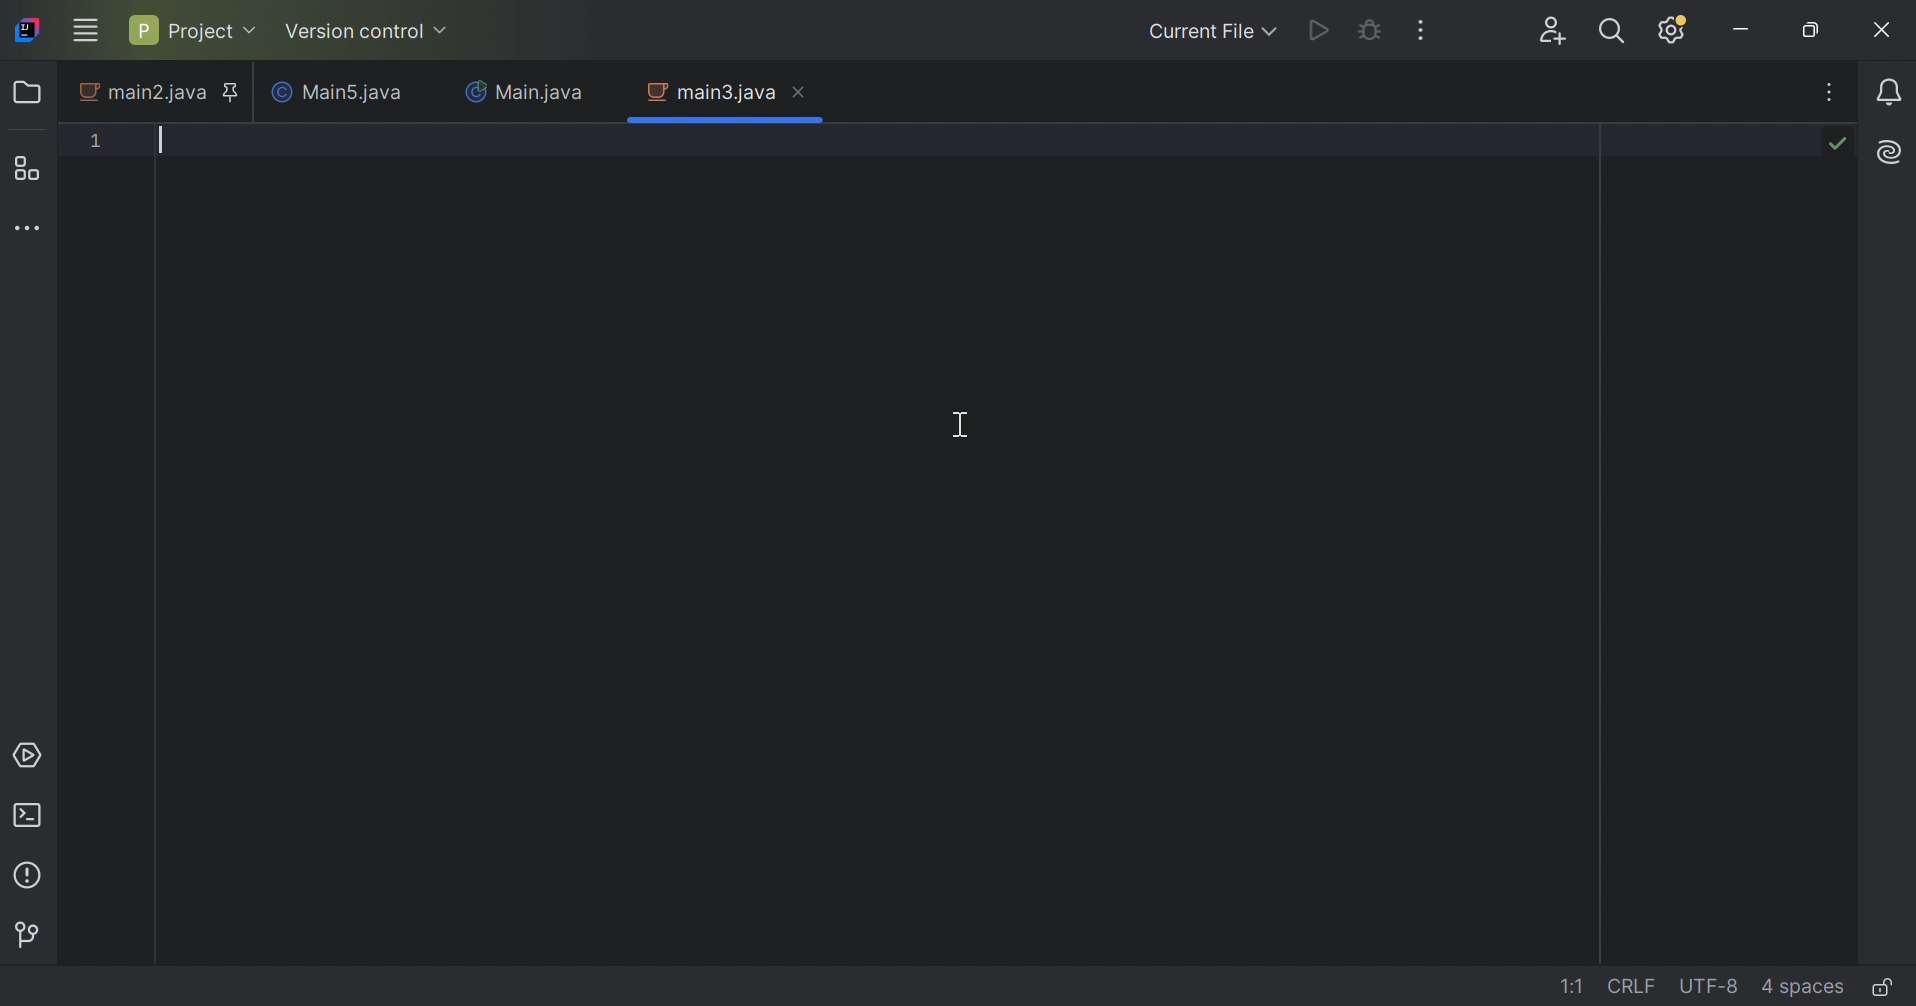 This screenshot has height=1006, width=1916. What do you see at coordinates (25, 93) in the screenshot?
I see `Folder icon` at bounding box center [25, 93].